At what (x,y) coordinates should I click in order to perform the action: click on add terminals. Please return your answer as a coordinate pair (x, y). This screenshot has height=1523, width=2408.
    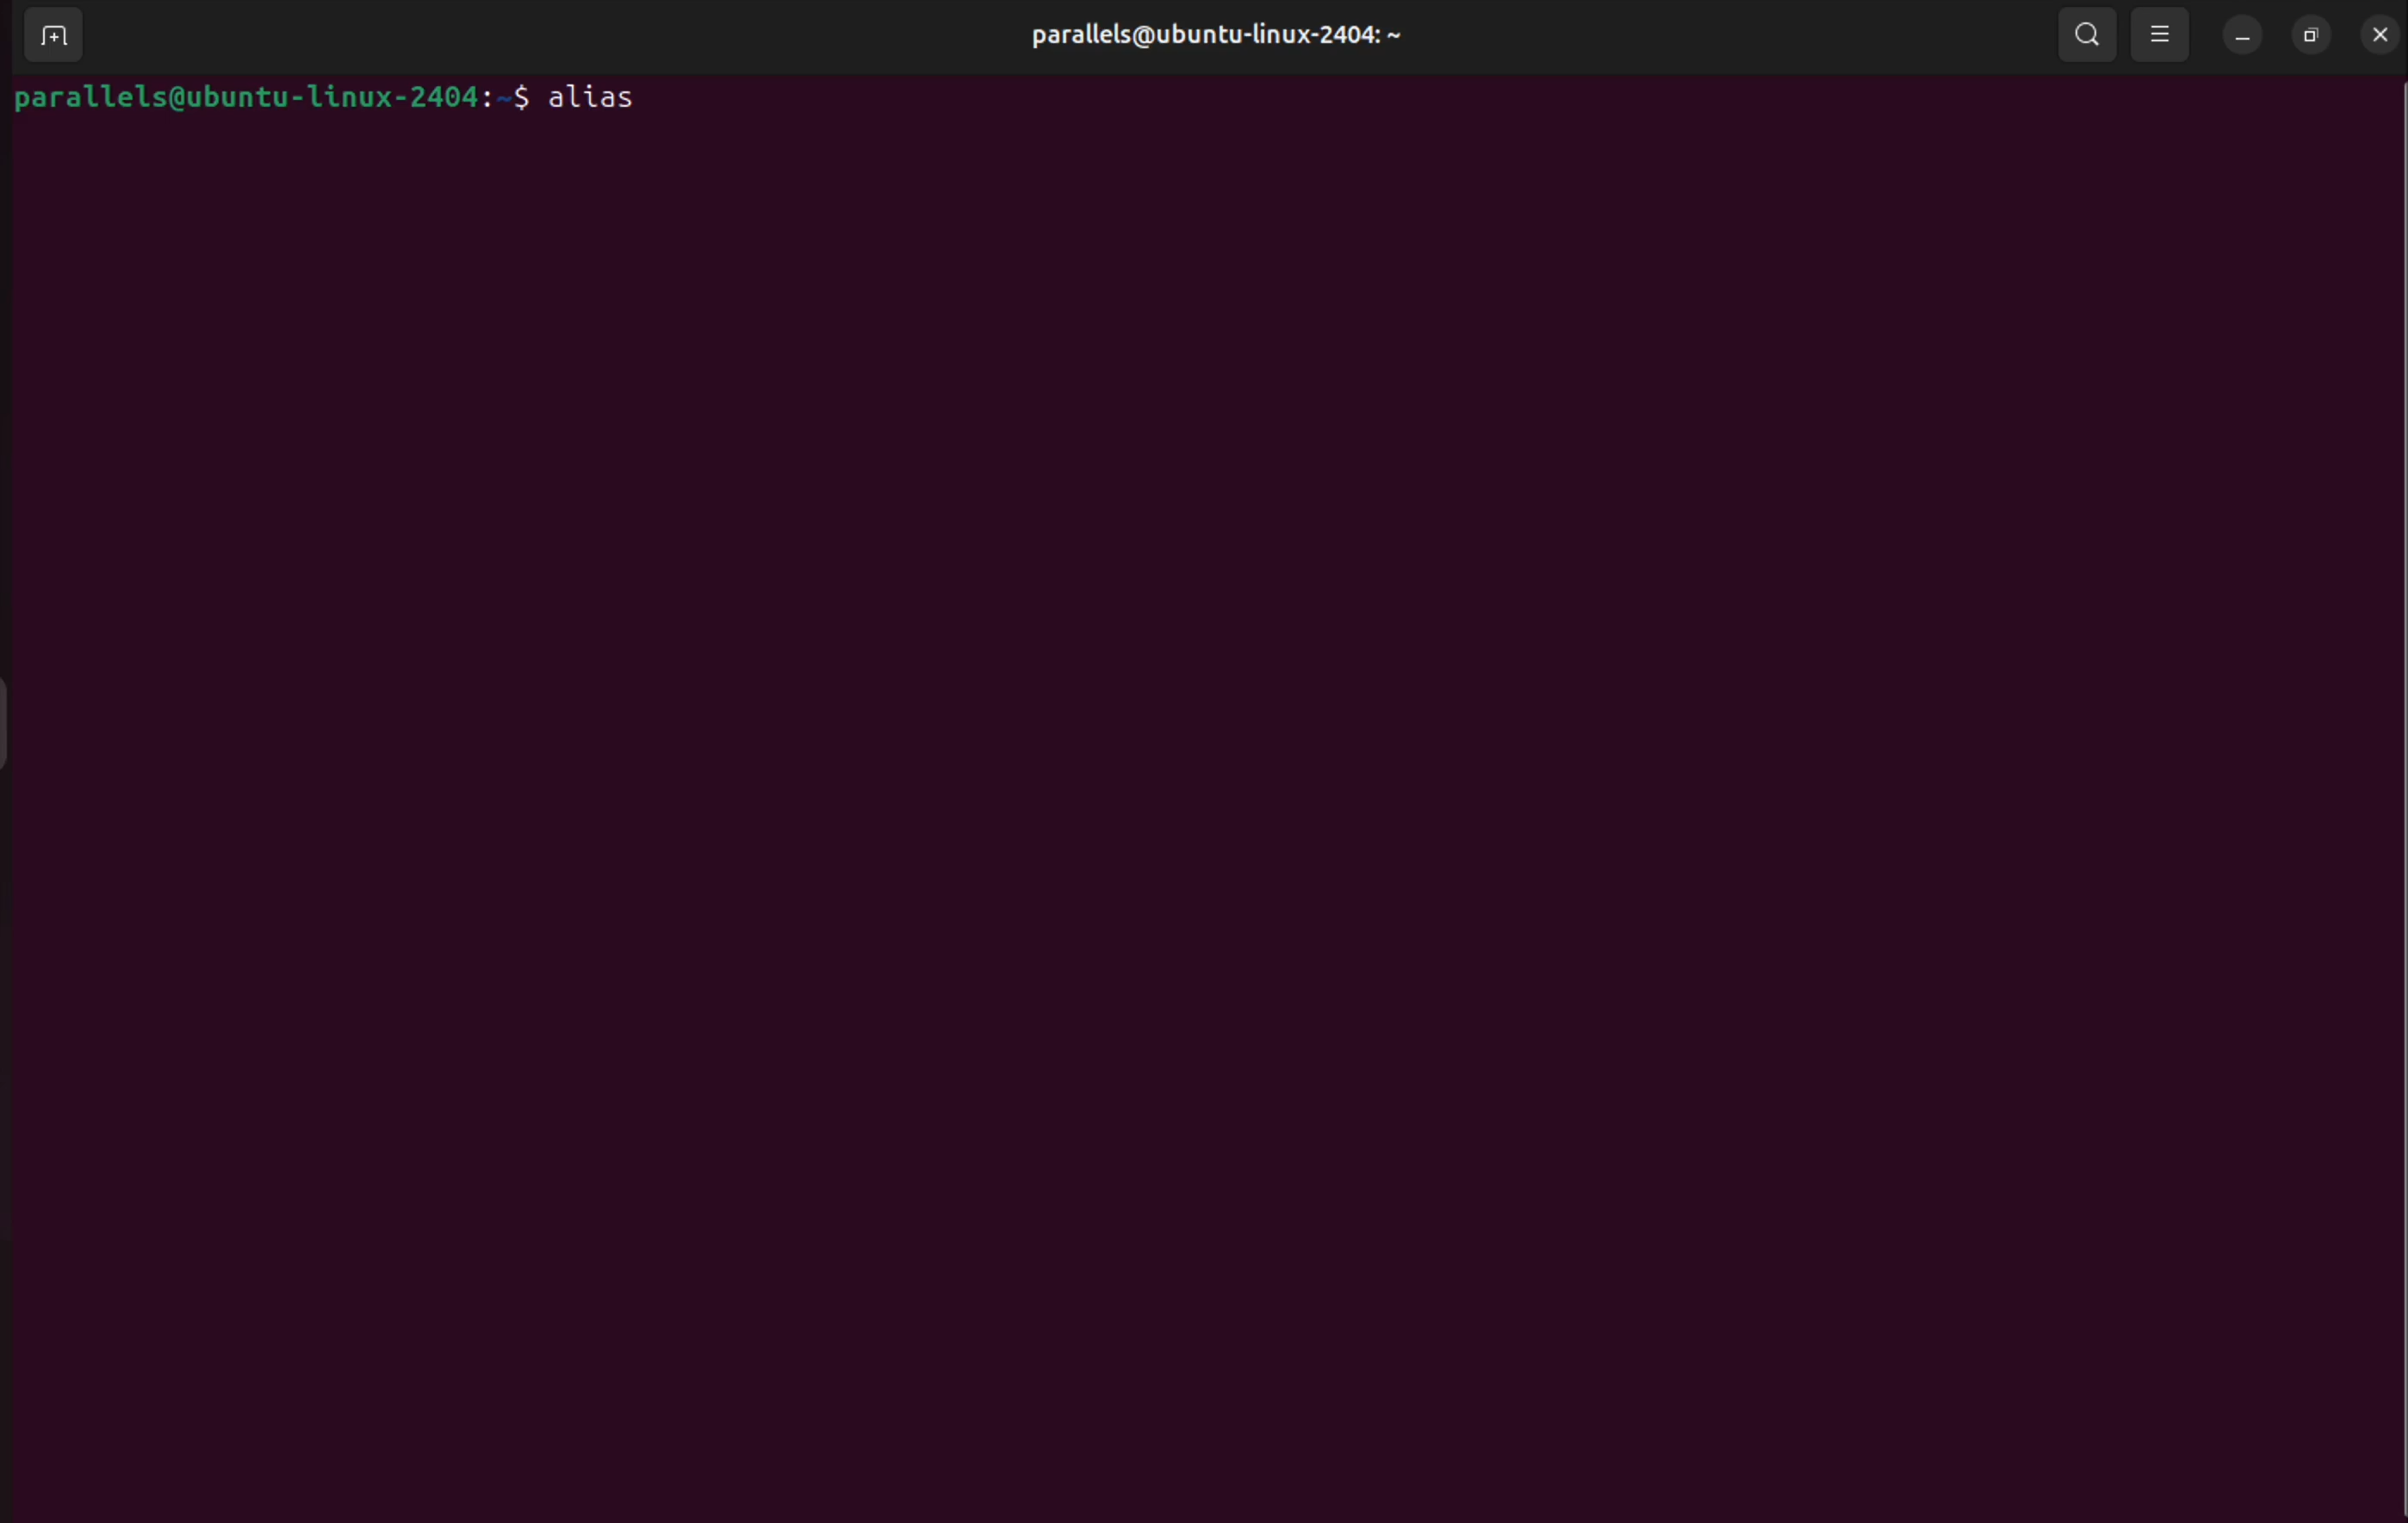
    Looking at the image, I should click on (50, 35).